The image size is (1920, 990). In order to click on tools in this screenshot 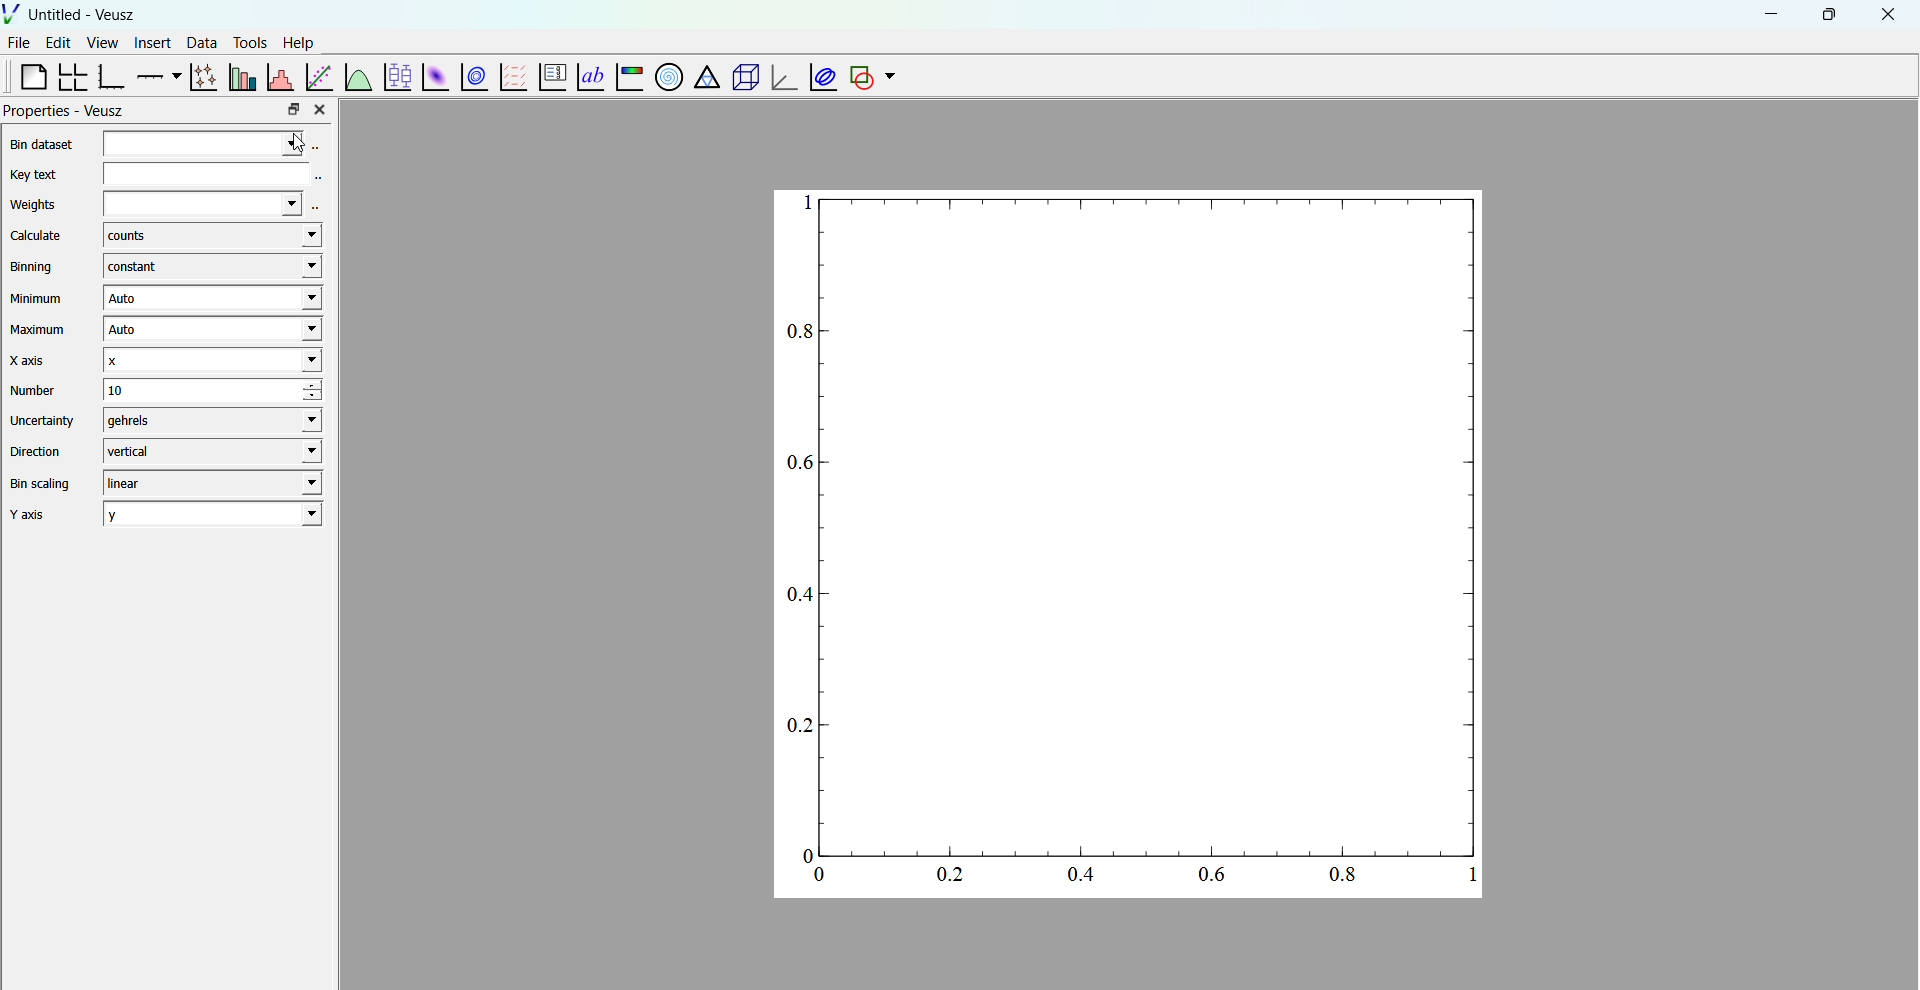, I will do `click(247, 42)`.